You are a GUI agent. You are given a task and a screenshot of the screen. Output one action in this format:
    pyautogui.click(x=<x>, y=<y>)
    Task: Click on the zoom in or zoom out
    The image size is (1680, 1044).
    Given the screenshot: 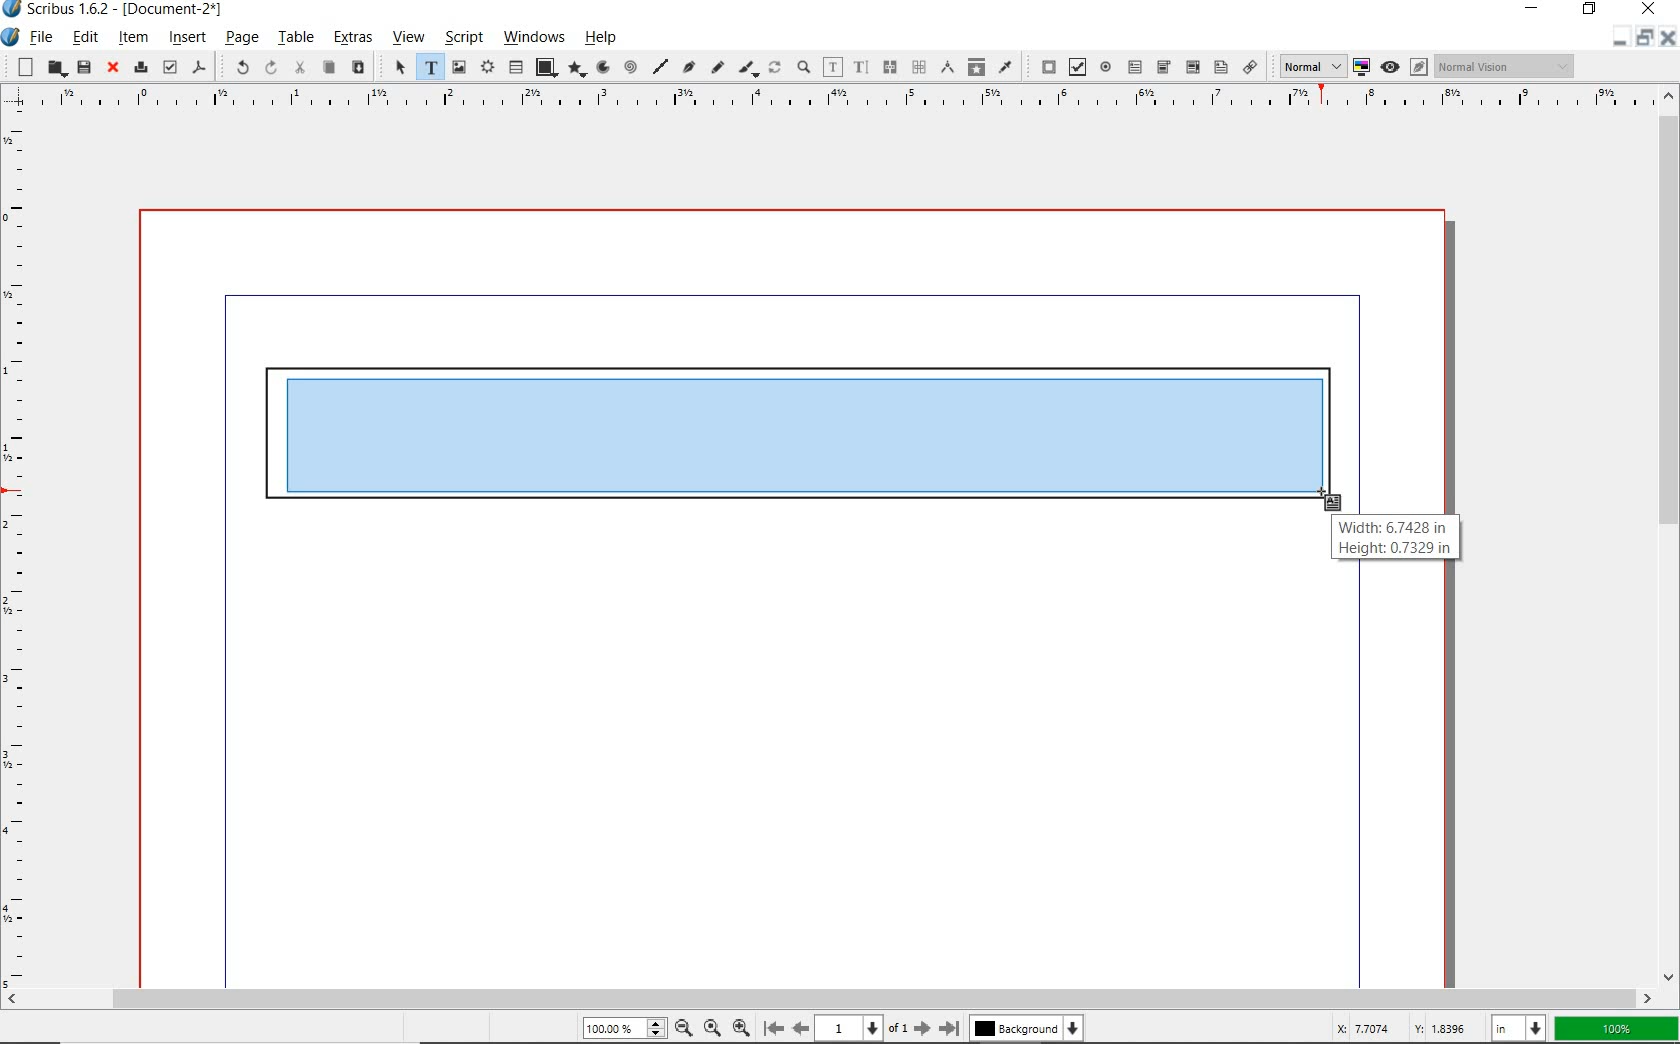 What is the action you would take?
    pyautogui.click(x=803, y=67)
    